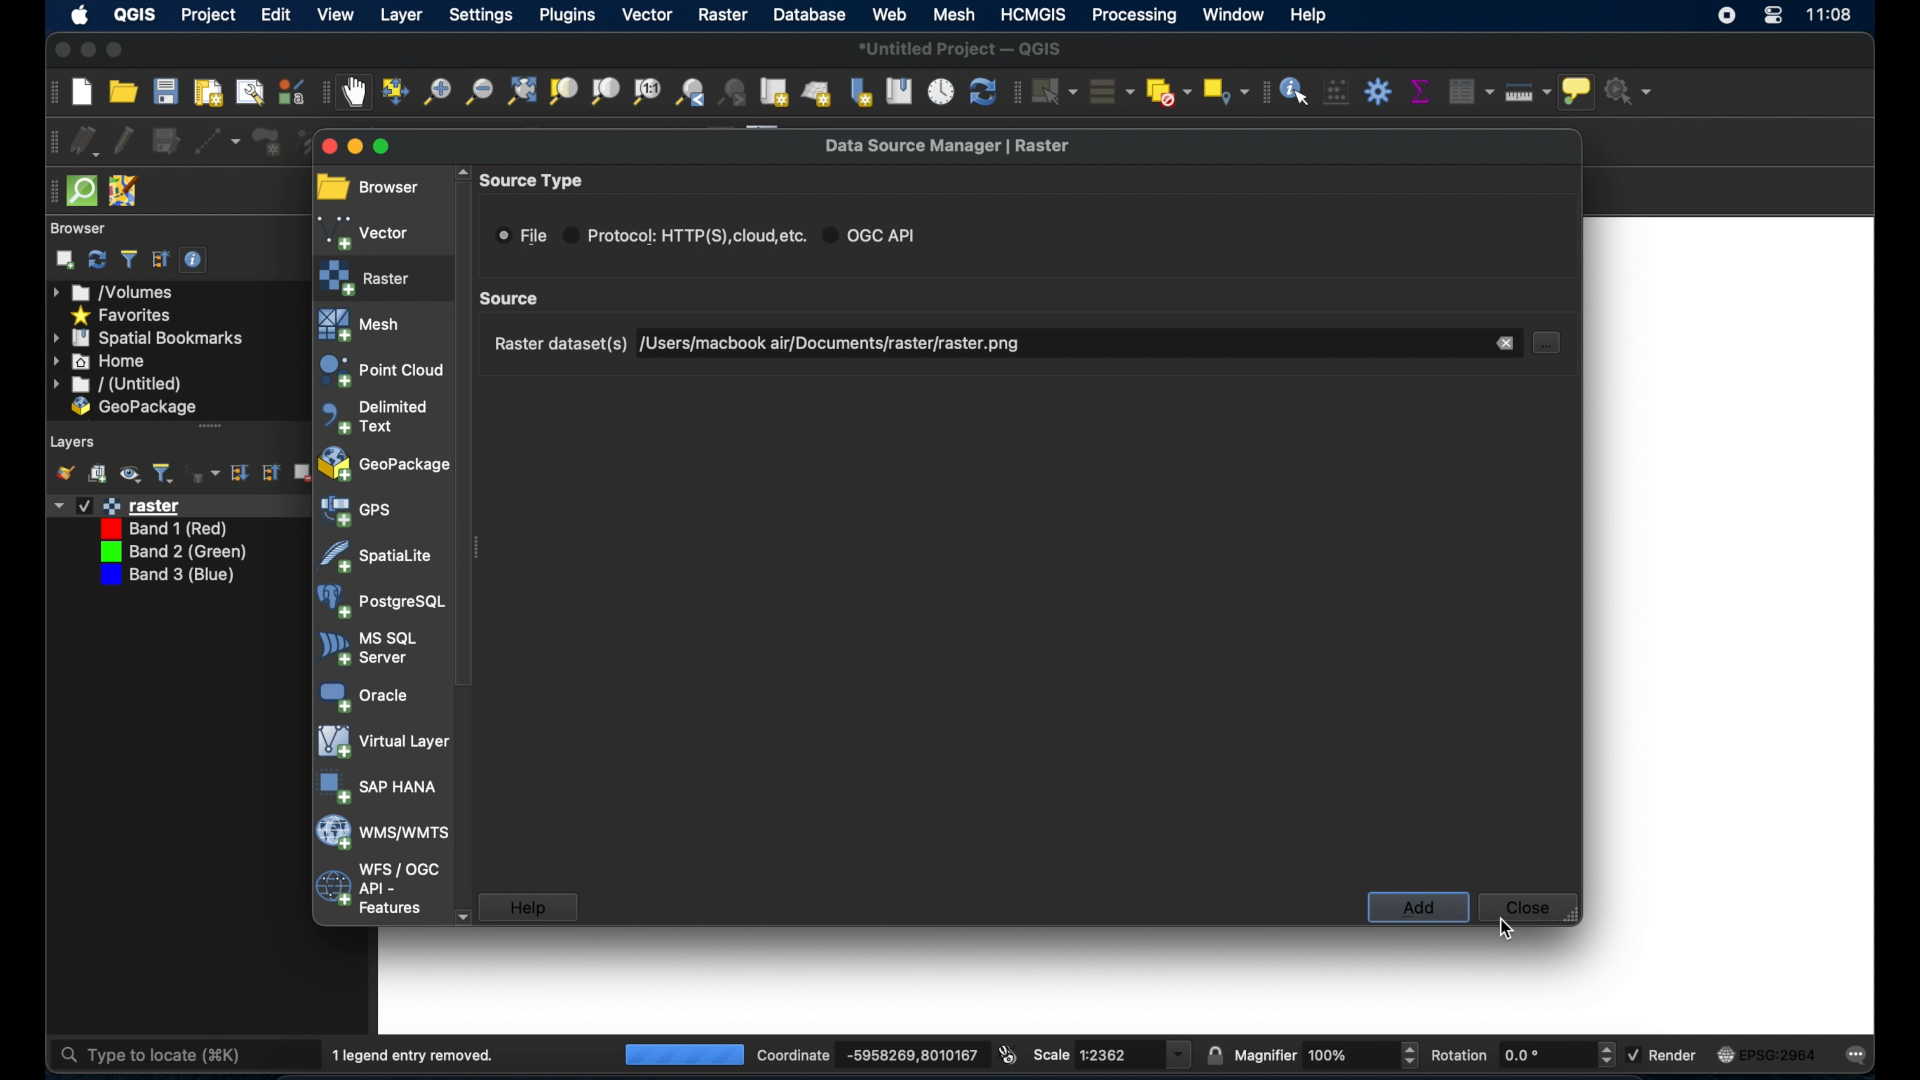  What do you see at coordinates (1262, 92) in the screenshot?
I see `attribute toolbar` at bounding box center [1262, 92].